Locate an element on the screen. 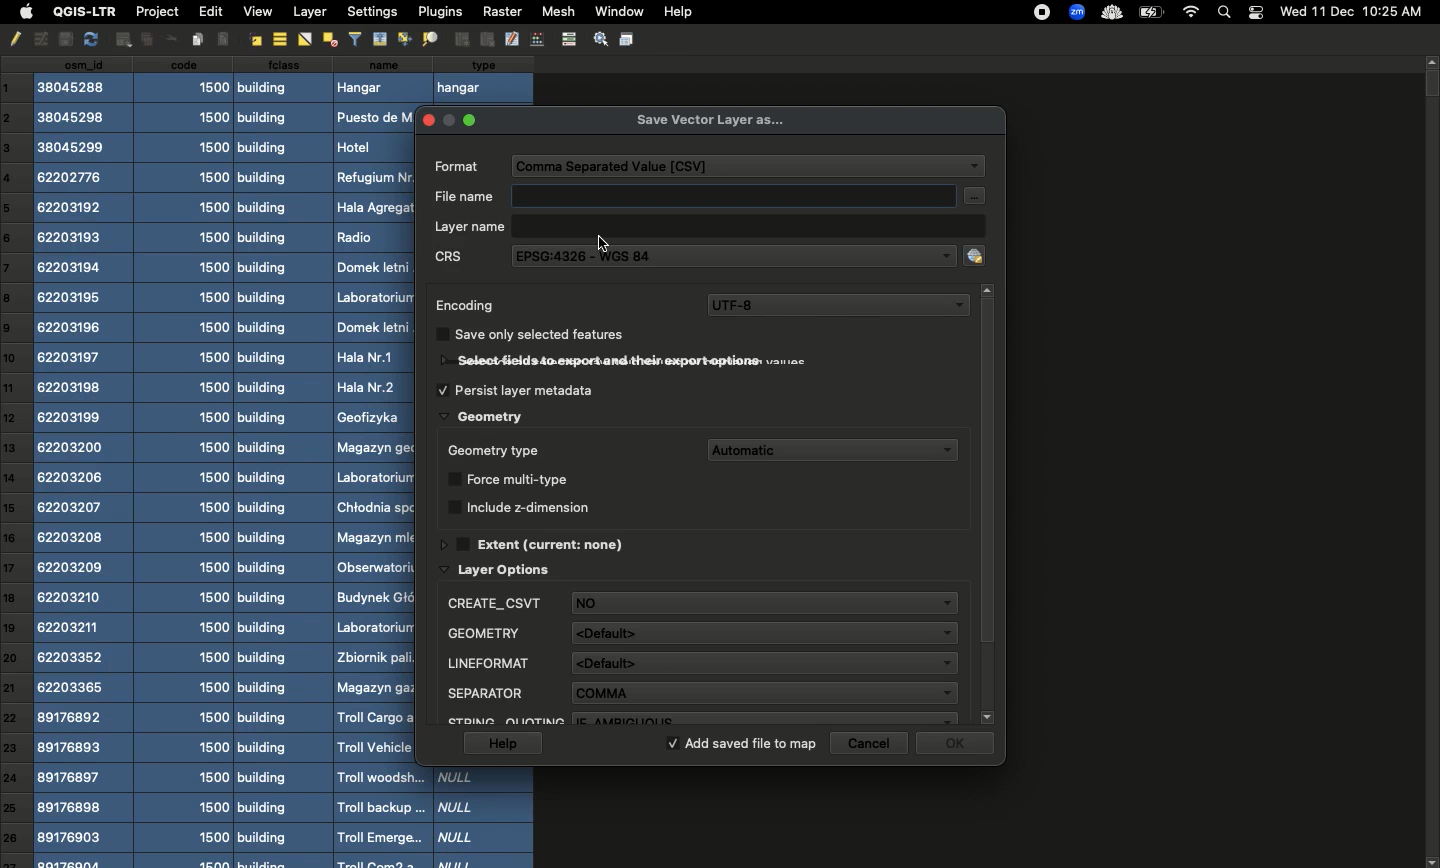   is located at coordinates (167, 39).